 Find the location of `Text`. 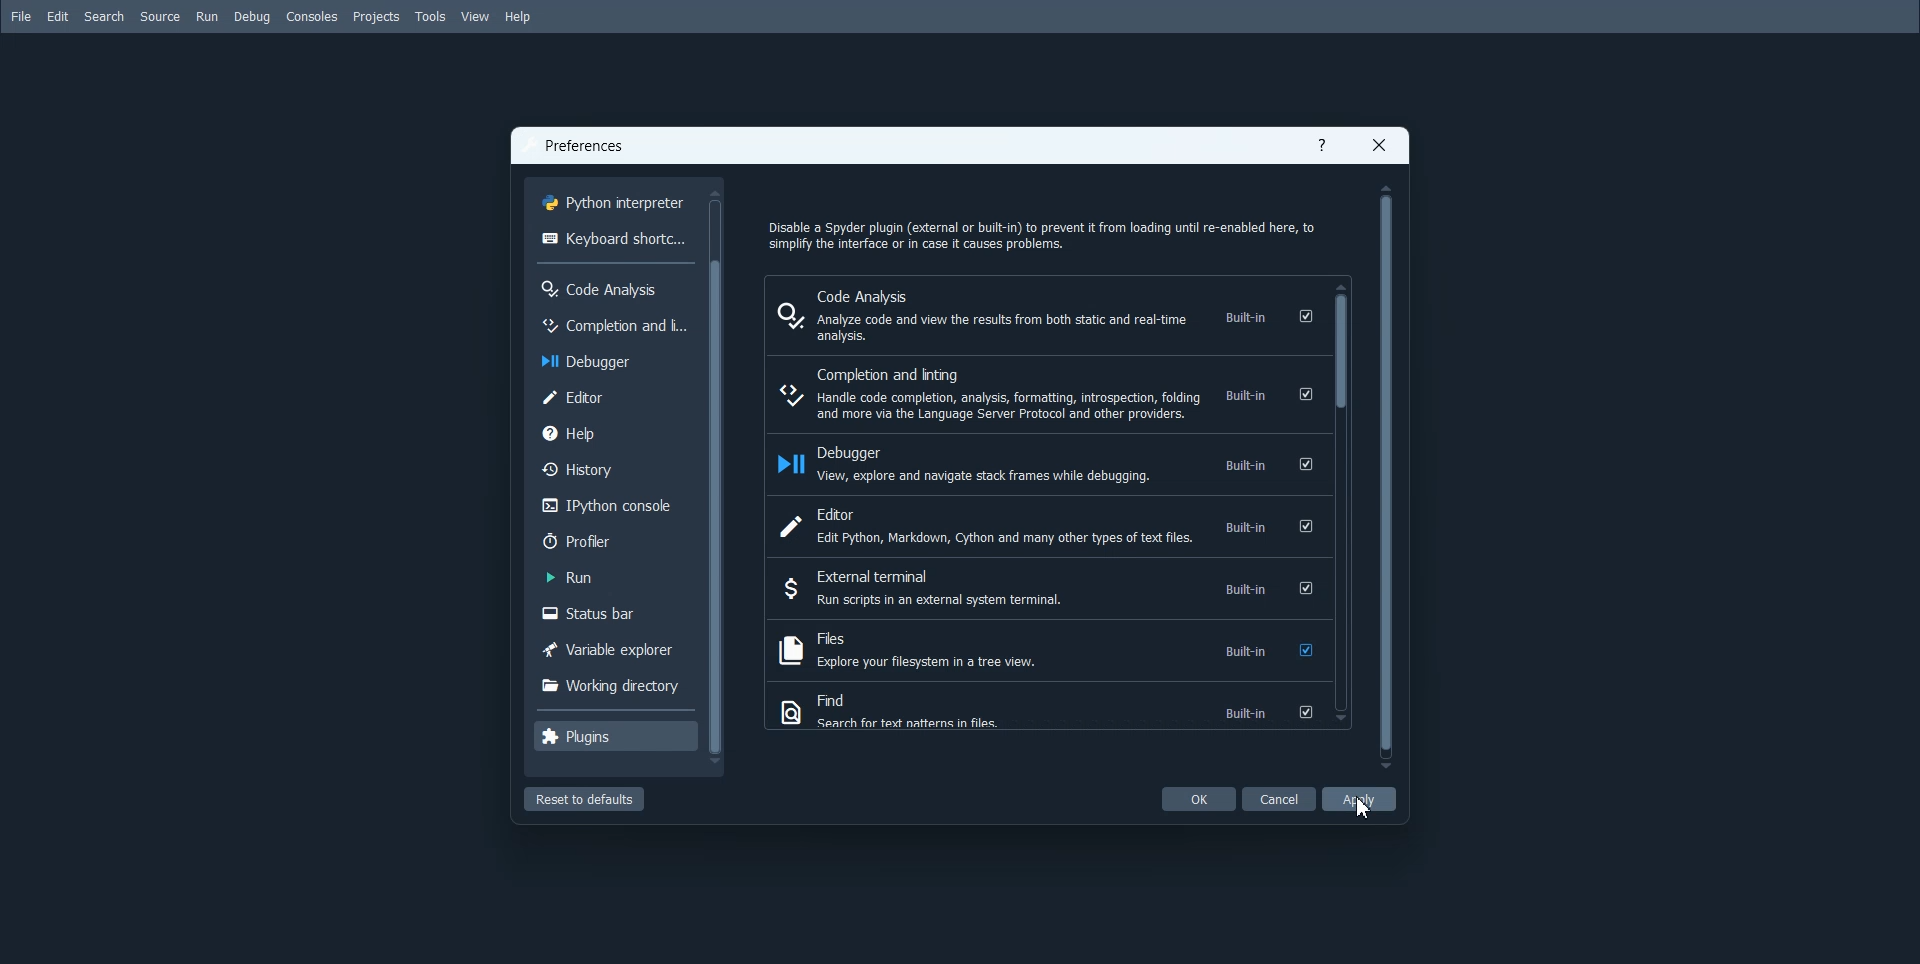

Text is located at coordinates (586, 147).